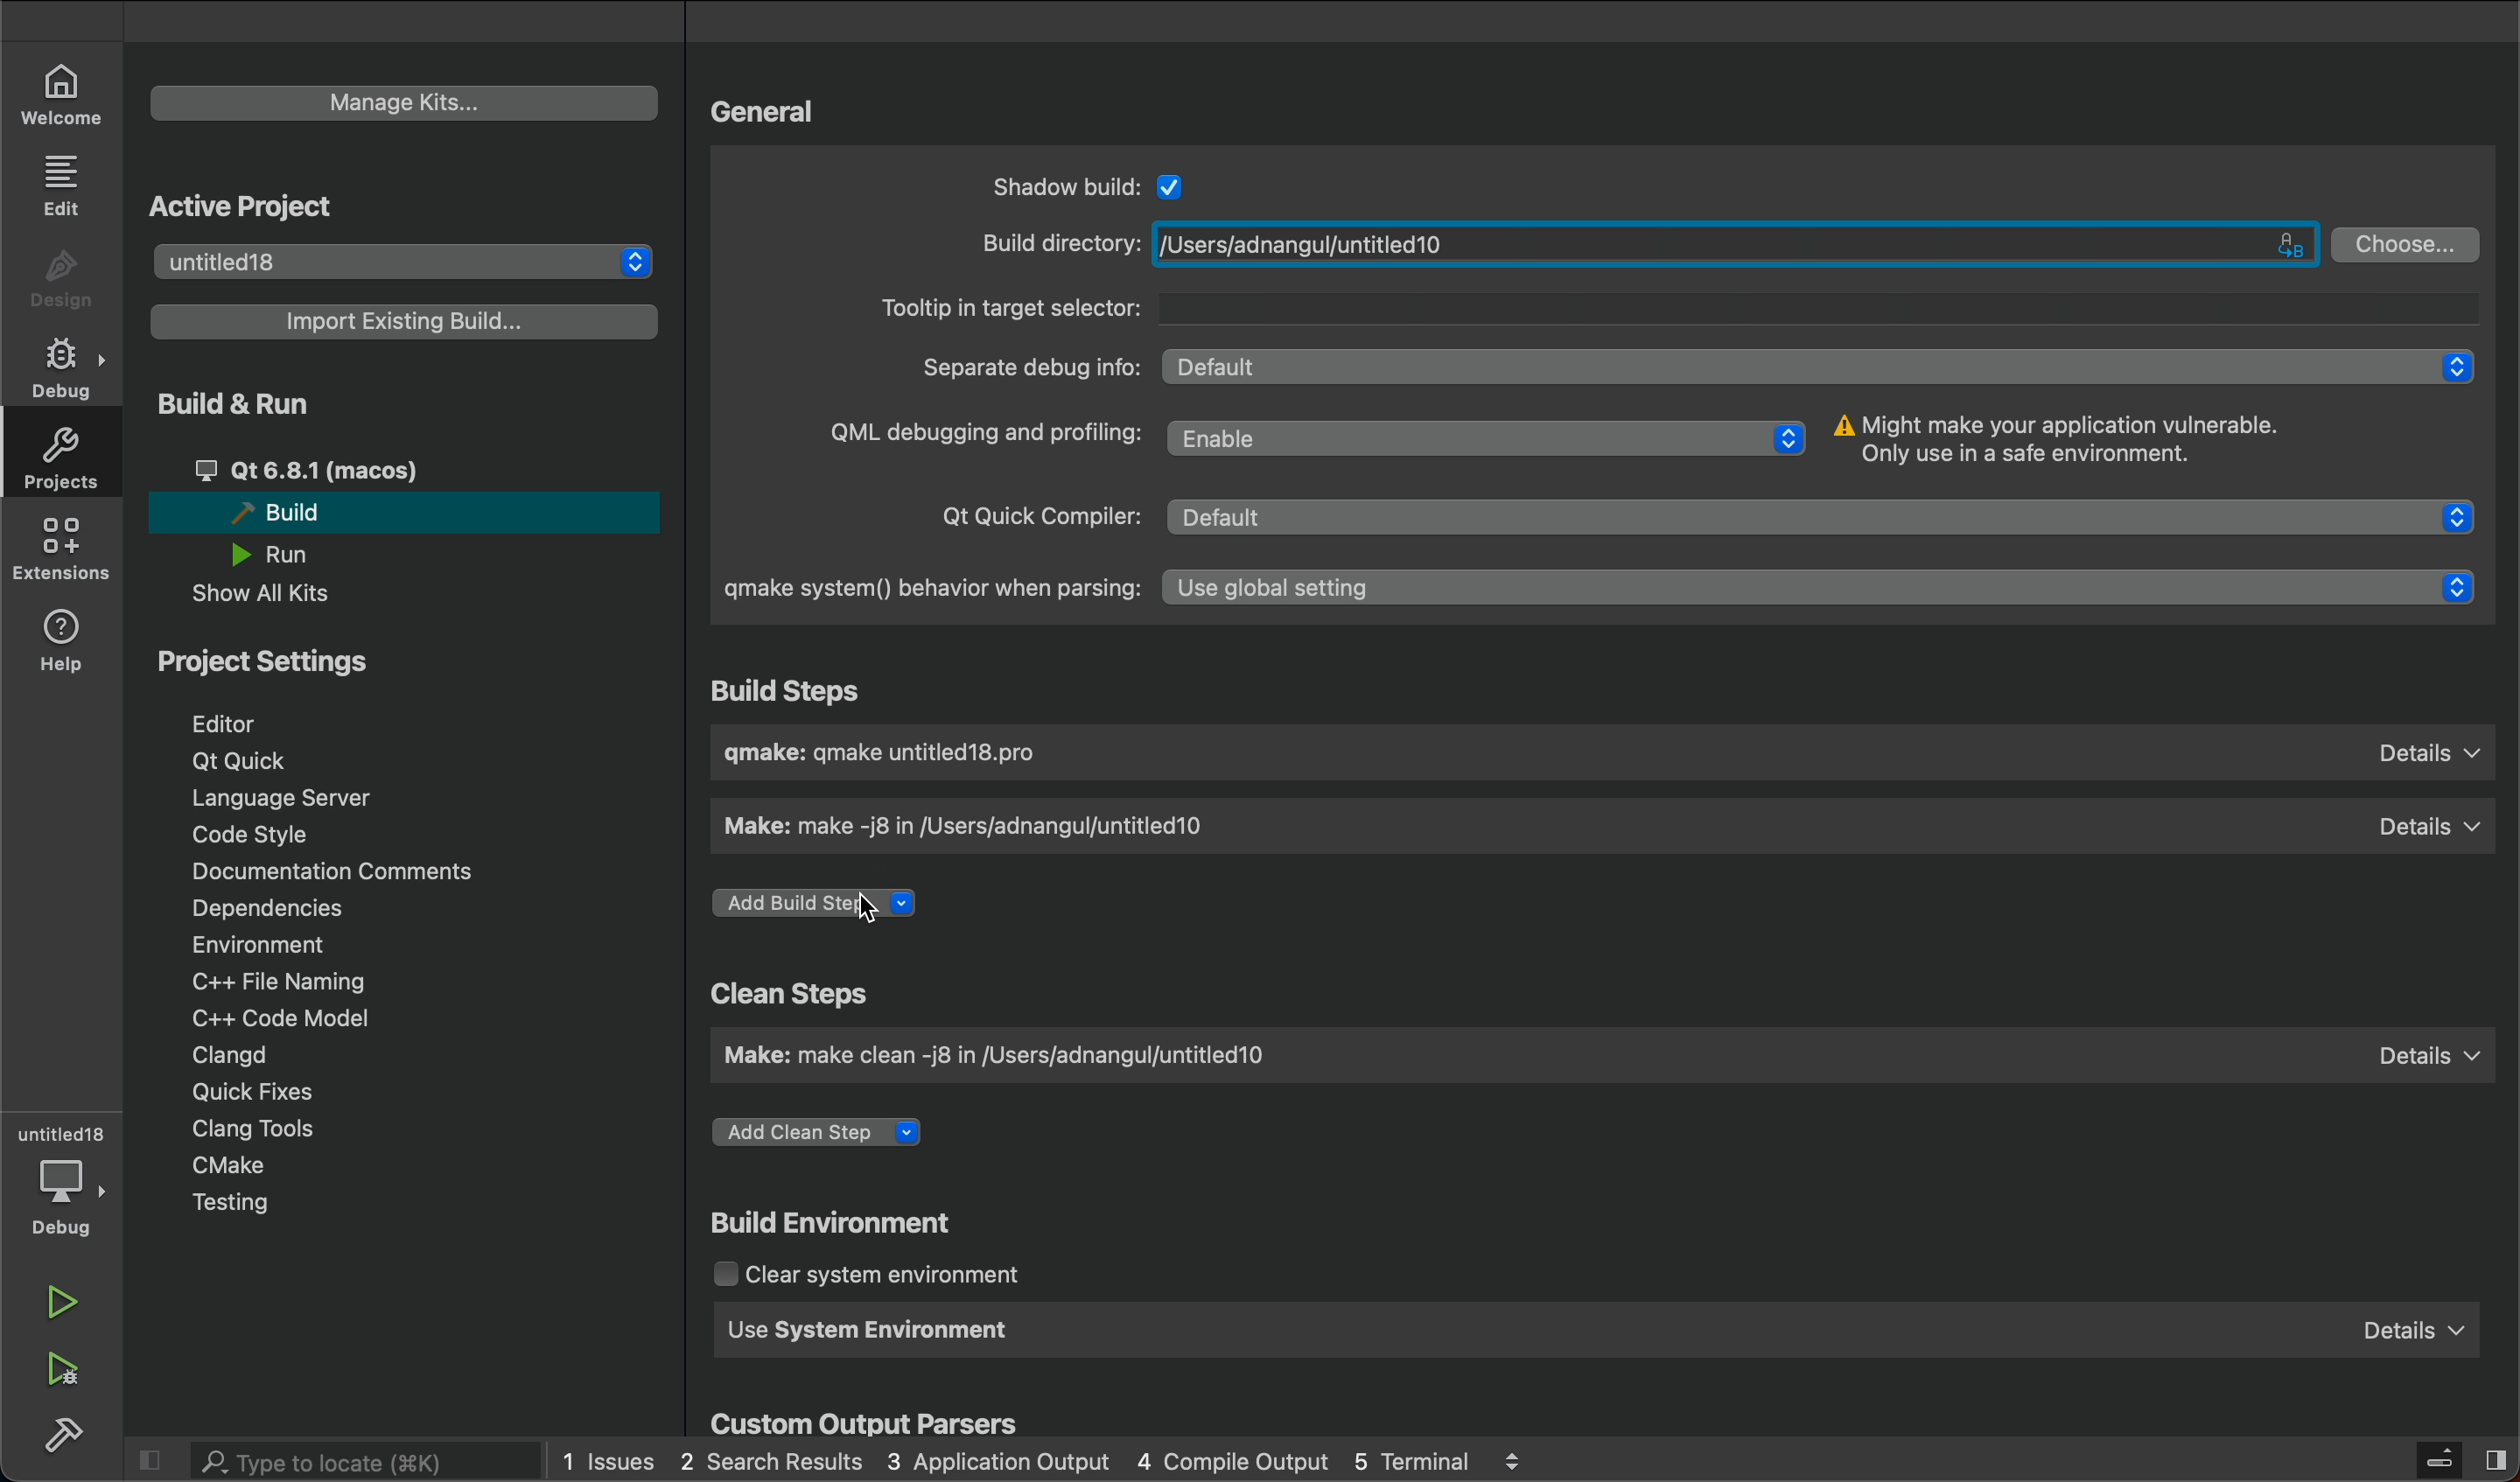 Image resolution: width=2520 pixels, height=1482 pixels. Describe the element at coordinates (891, 752) in the screenshot. I see `gmake: gmake untitled18.pro` at that location.